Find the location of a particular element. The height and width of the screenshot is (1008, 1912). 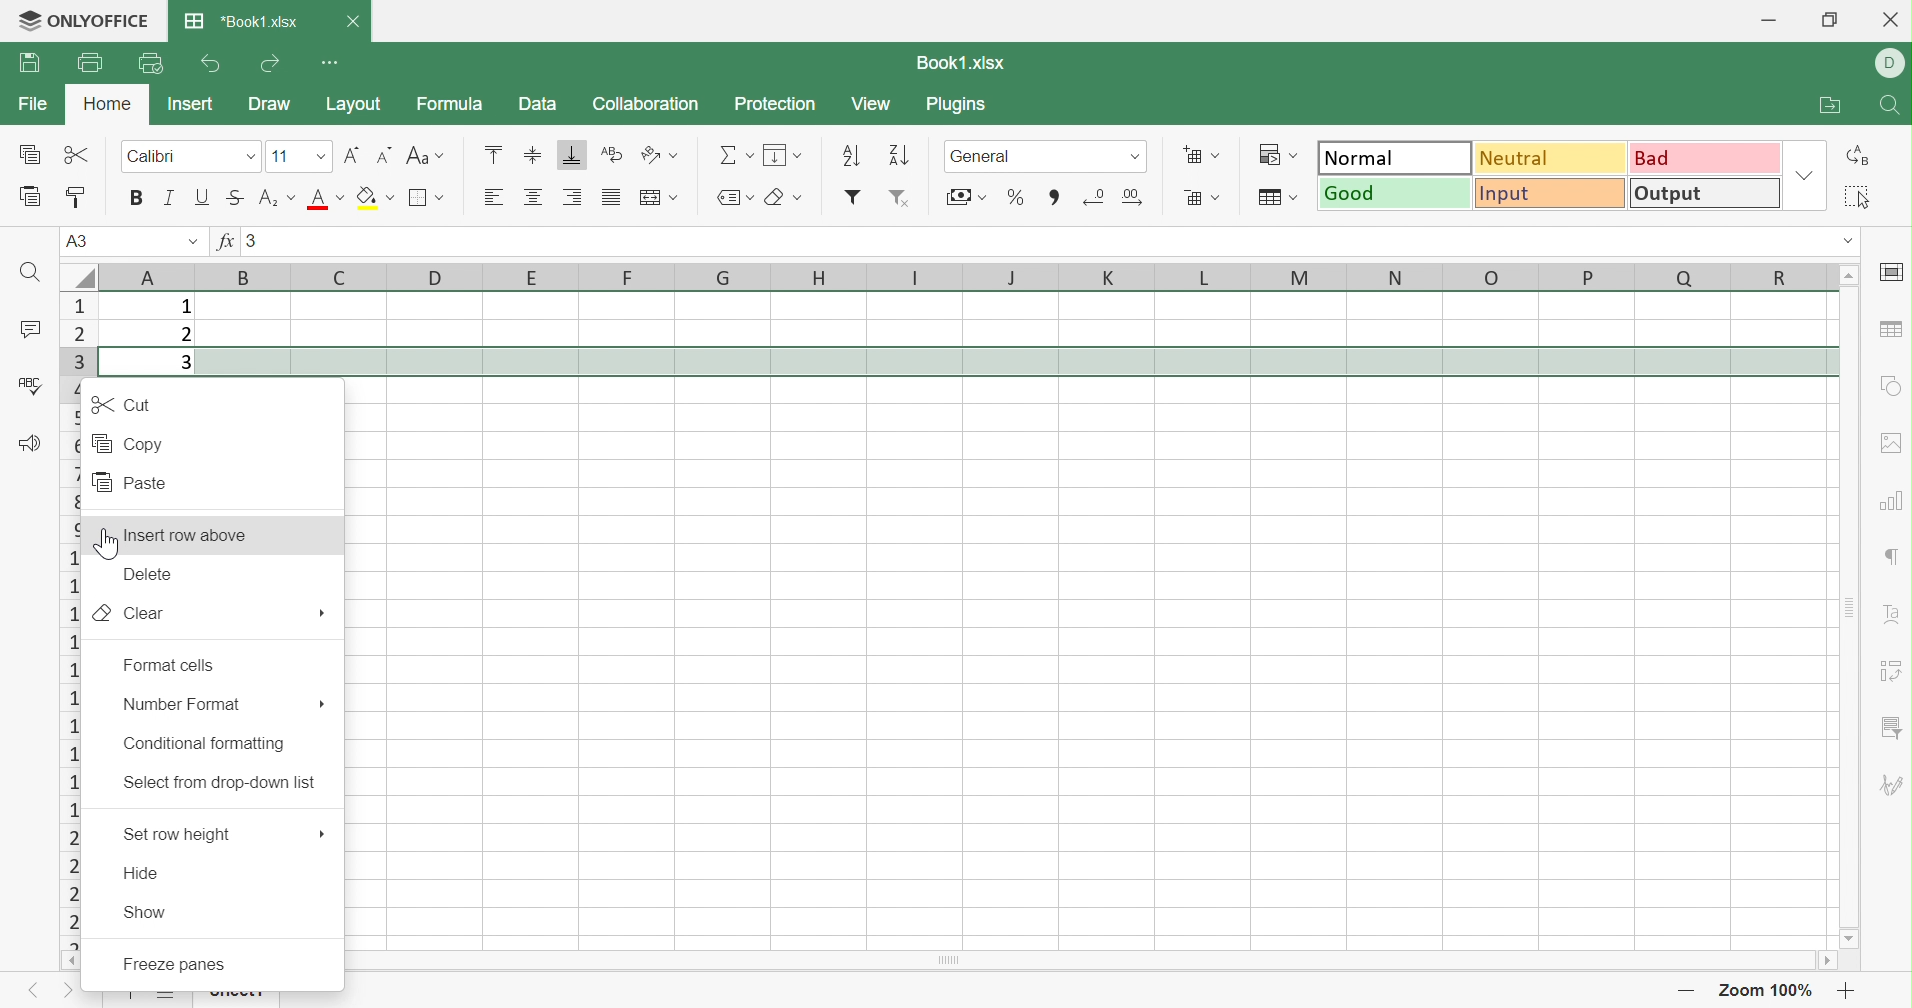

4 is located at coordinates (183, 390).